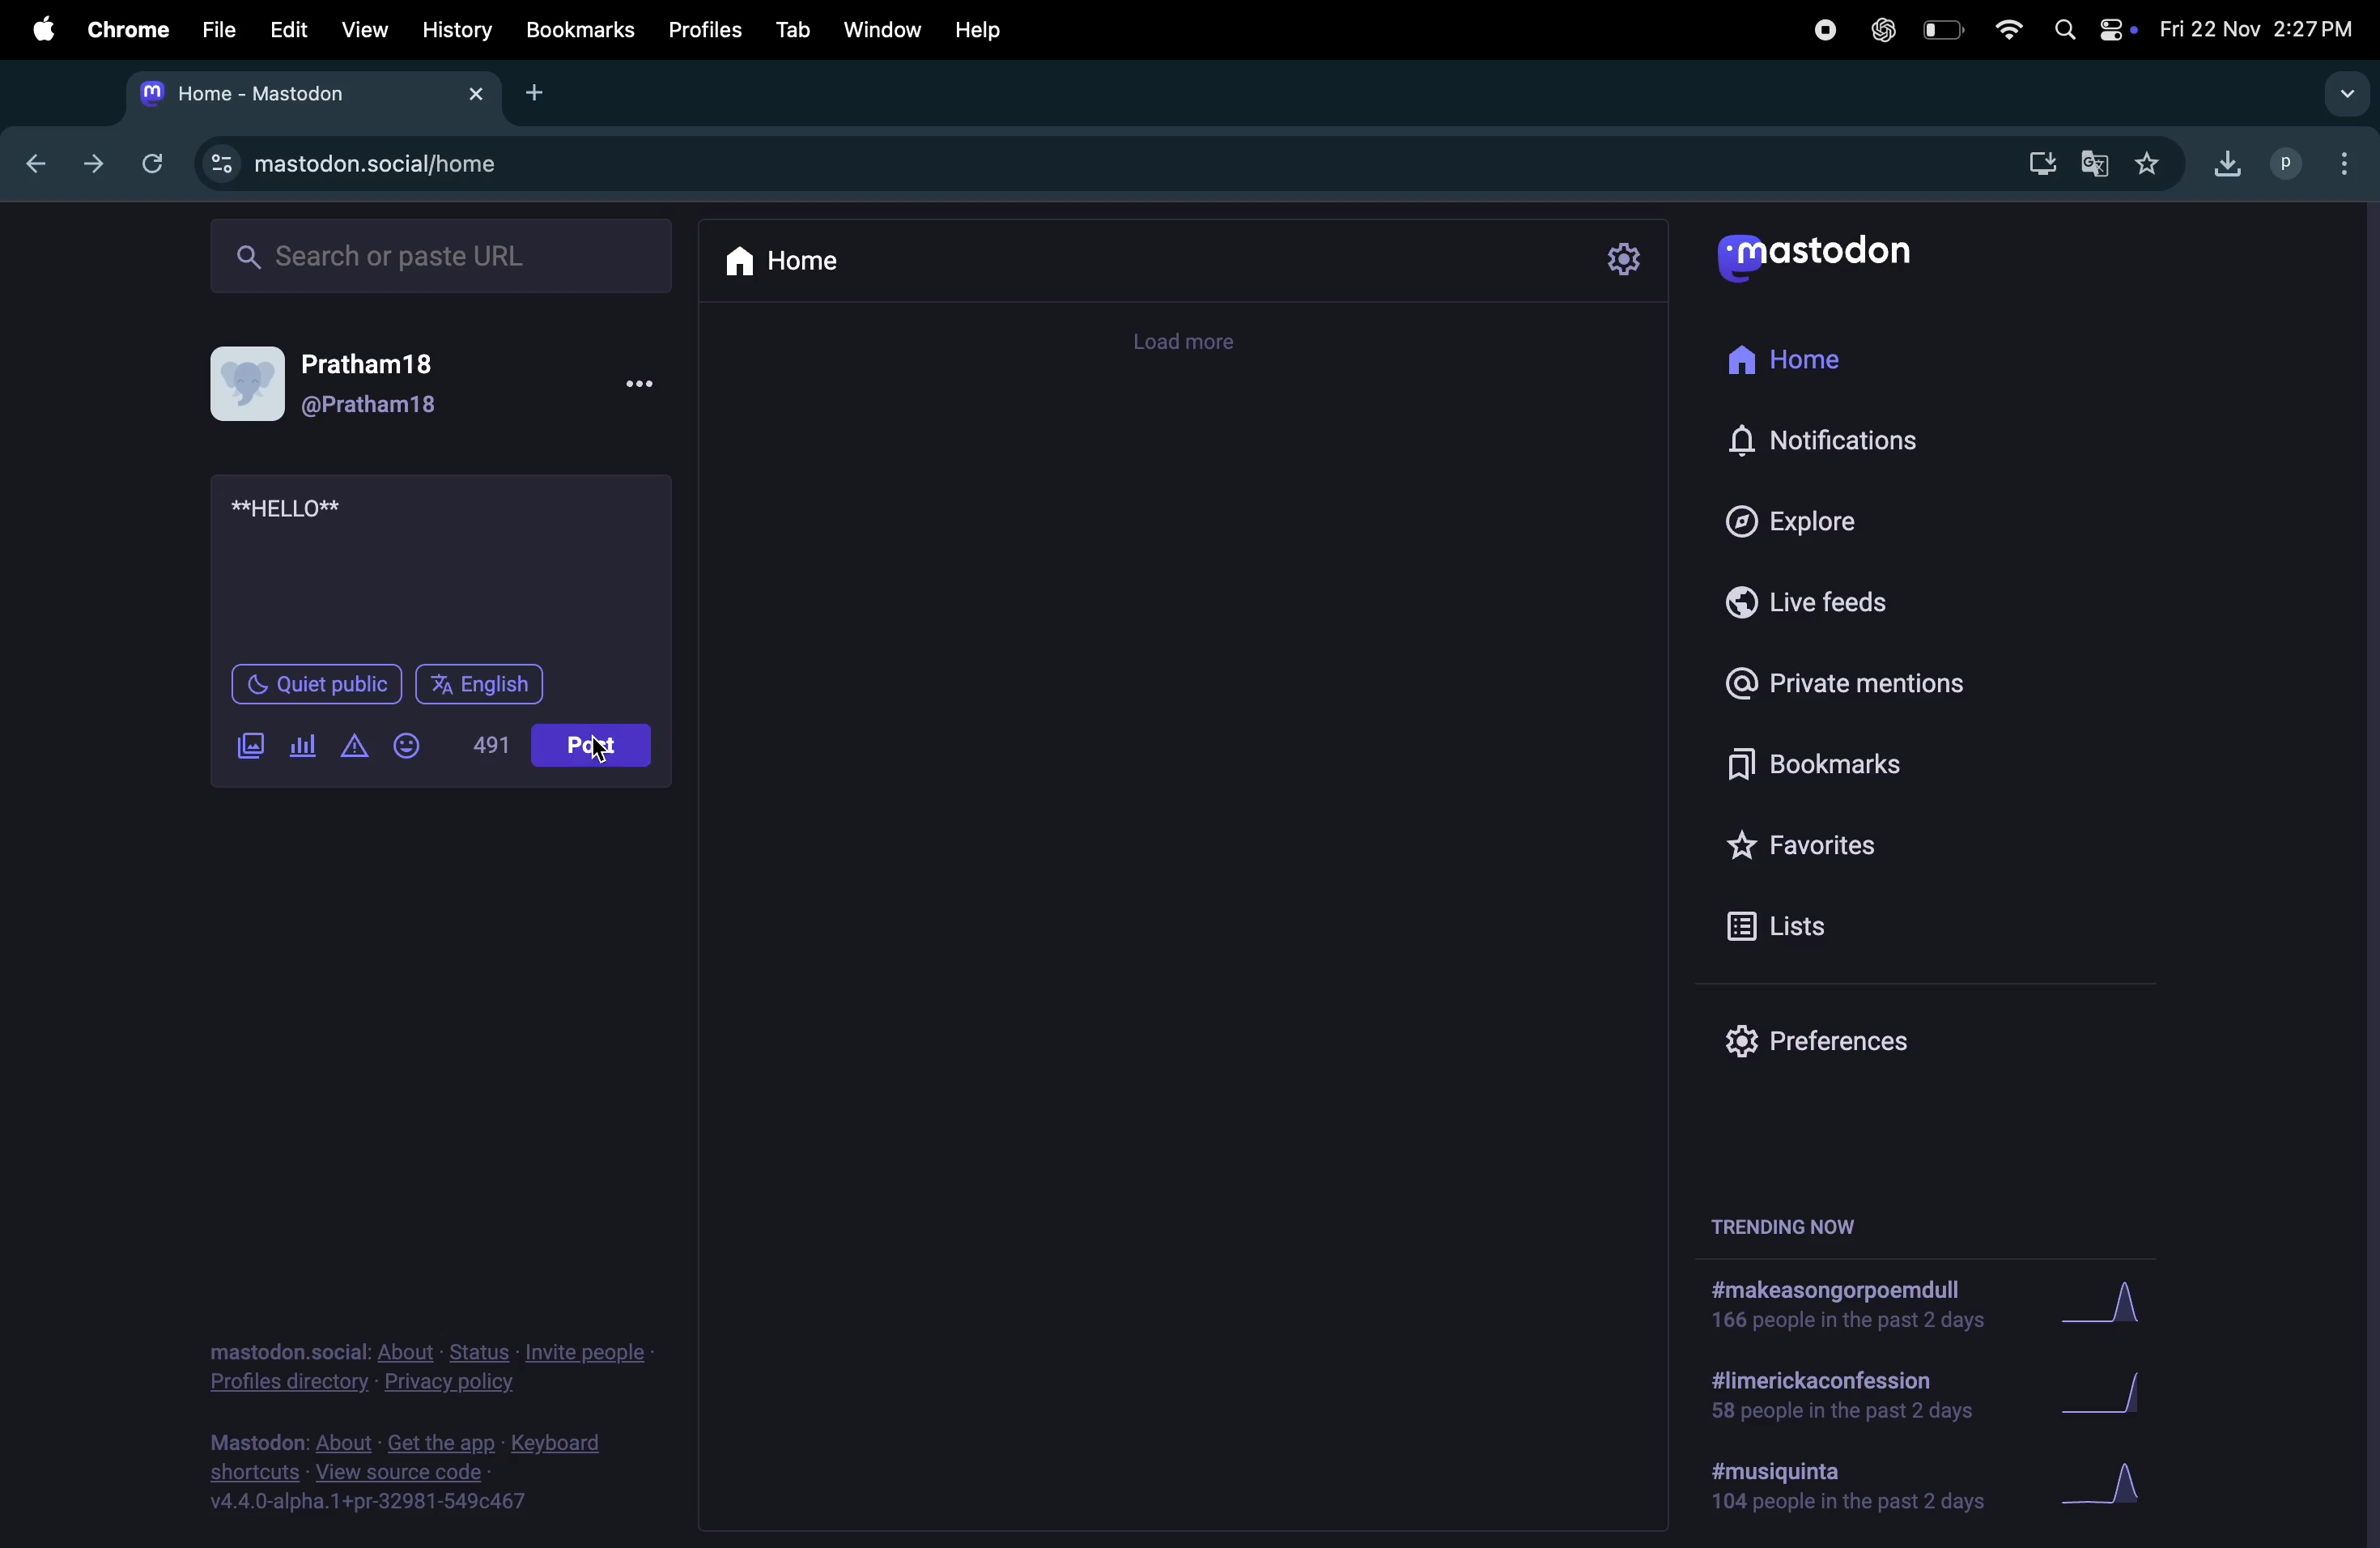  What do you see at coordinates (362, 27) in the screenshot?
I see `view` at bounding box center [362, 27].